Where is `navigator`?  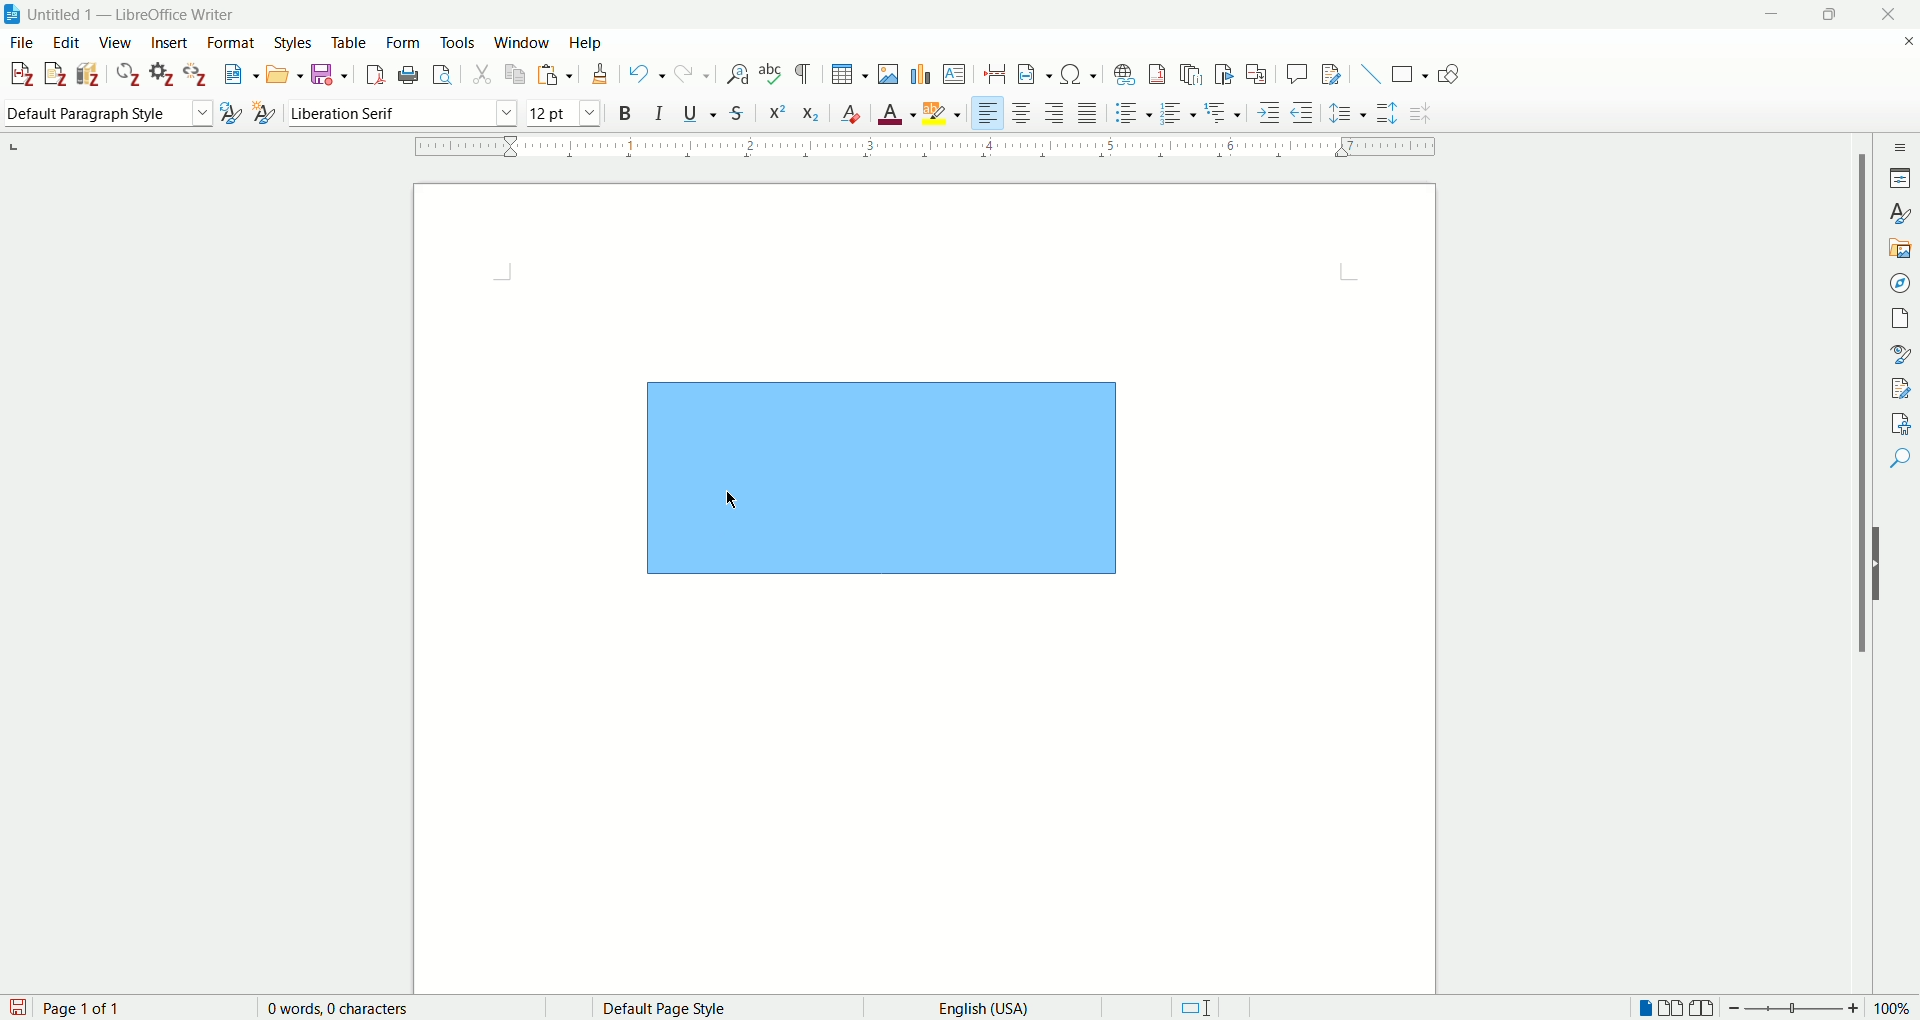
navigator is located at coordinates (1897, 283).